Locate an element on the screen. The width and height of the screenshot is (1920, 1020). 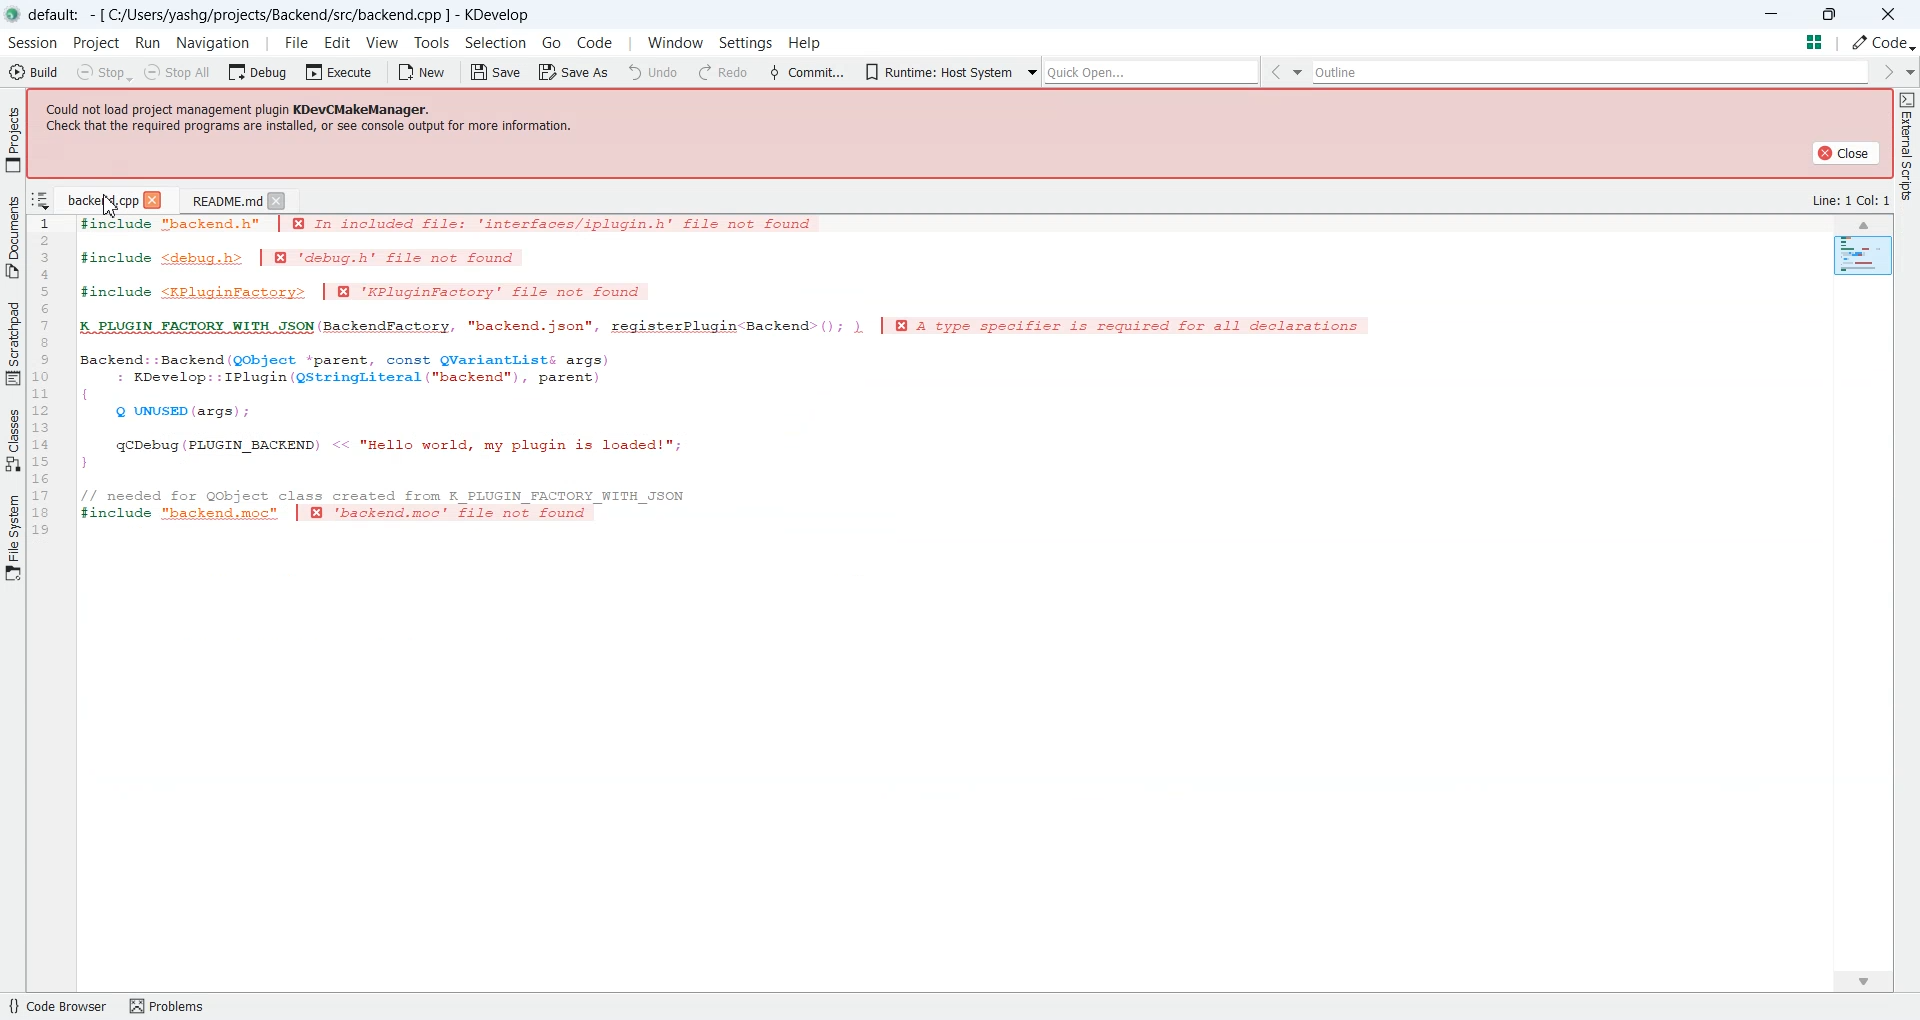
README.md is located at coordinates (224, 199).